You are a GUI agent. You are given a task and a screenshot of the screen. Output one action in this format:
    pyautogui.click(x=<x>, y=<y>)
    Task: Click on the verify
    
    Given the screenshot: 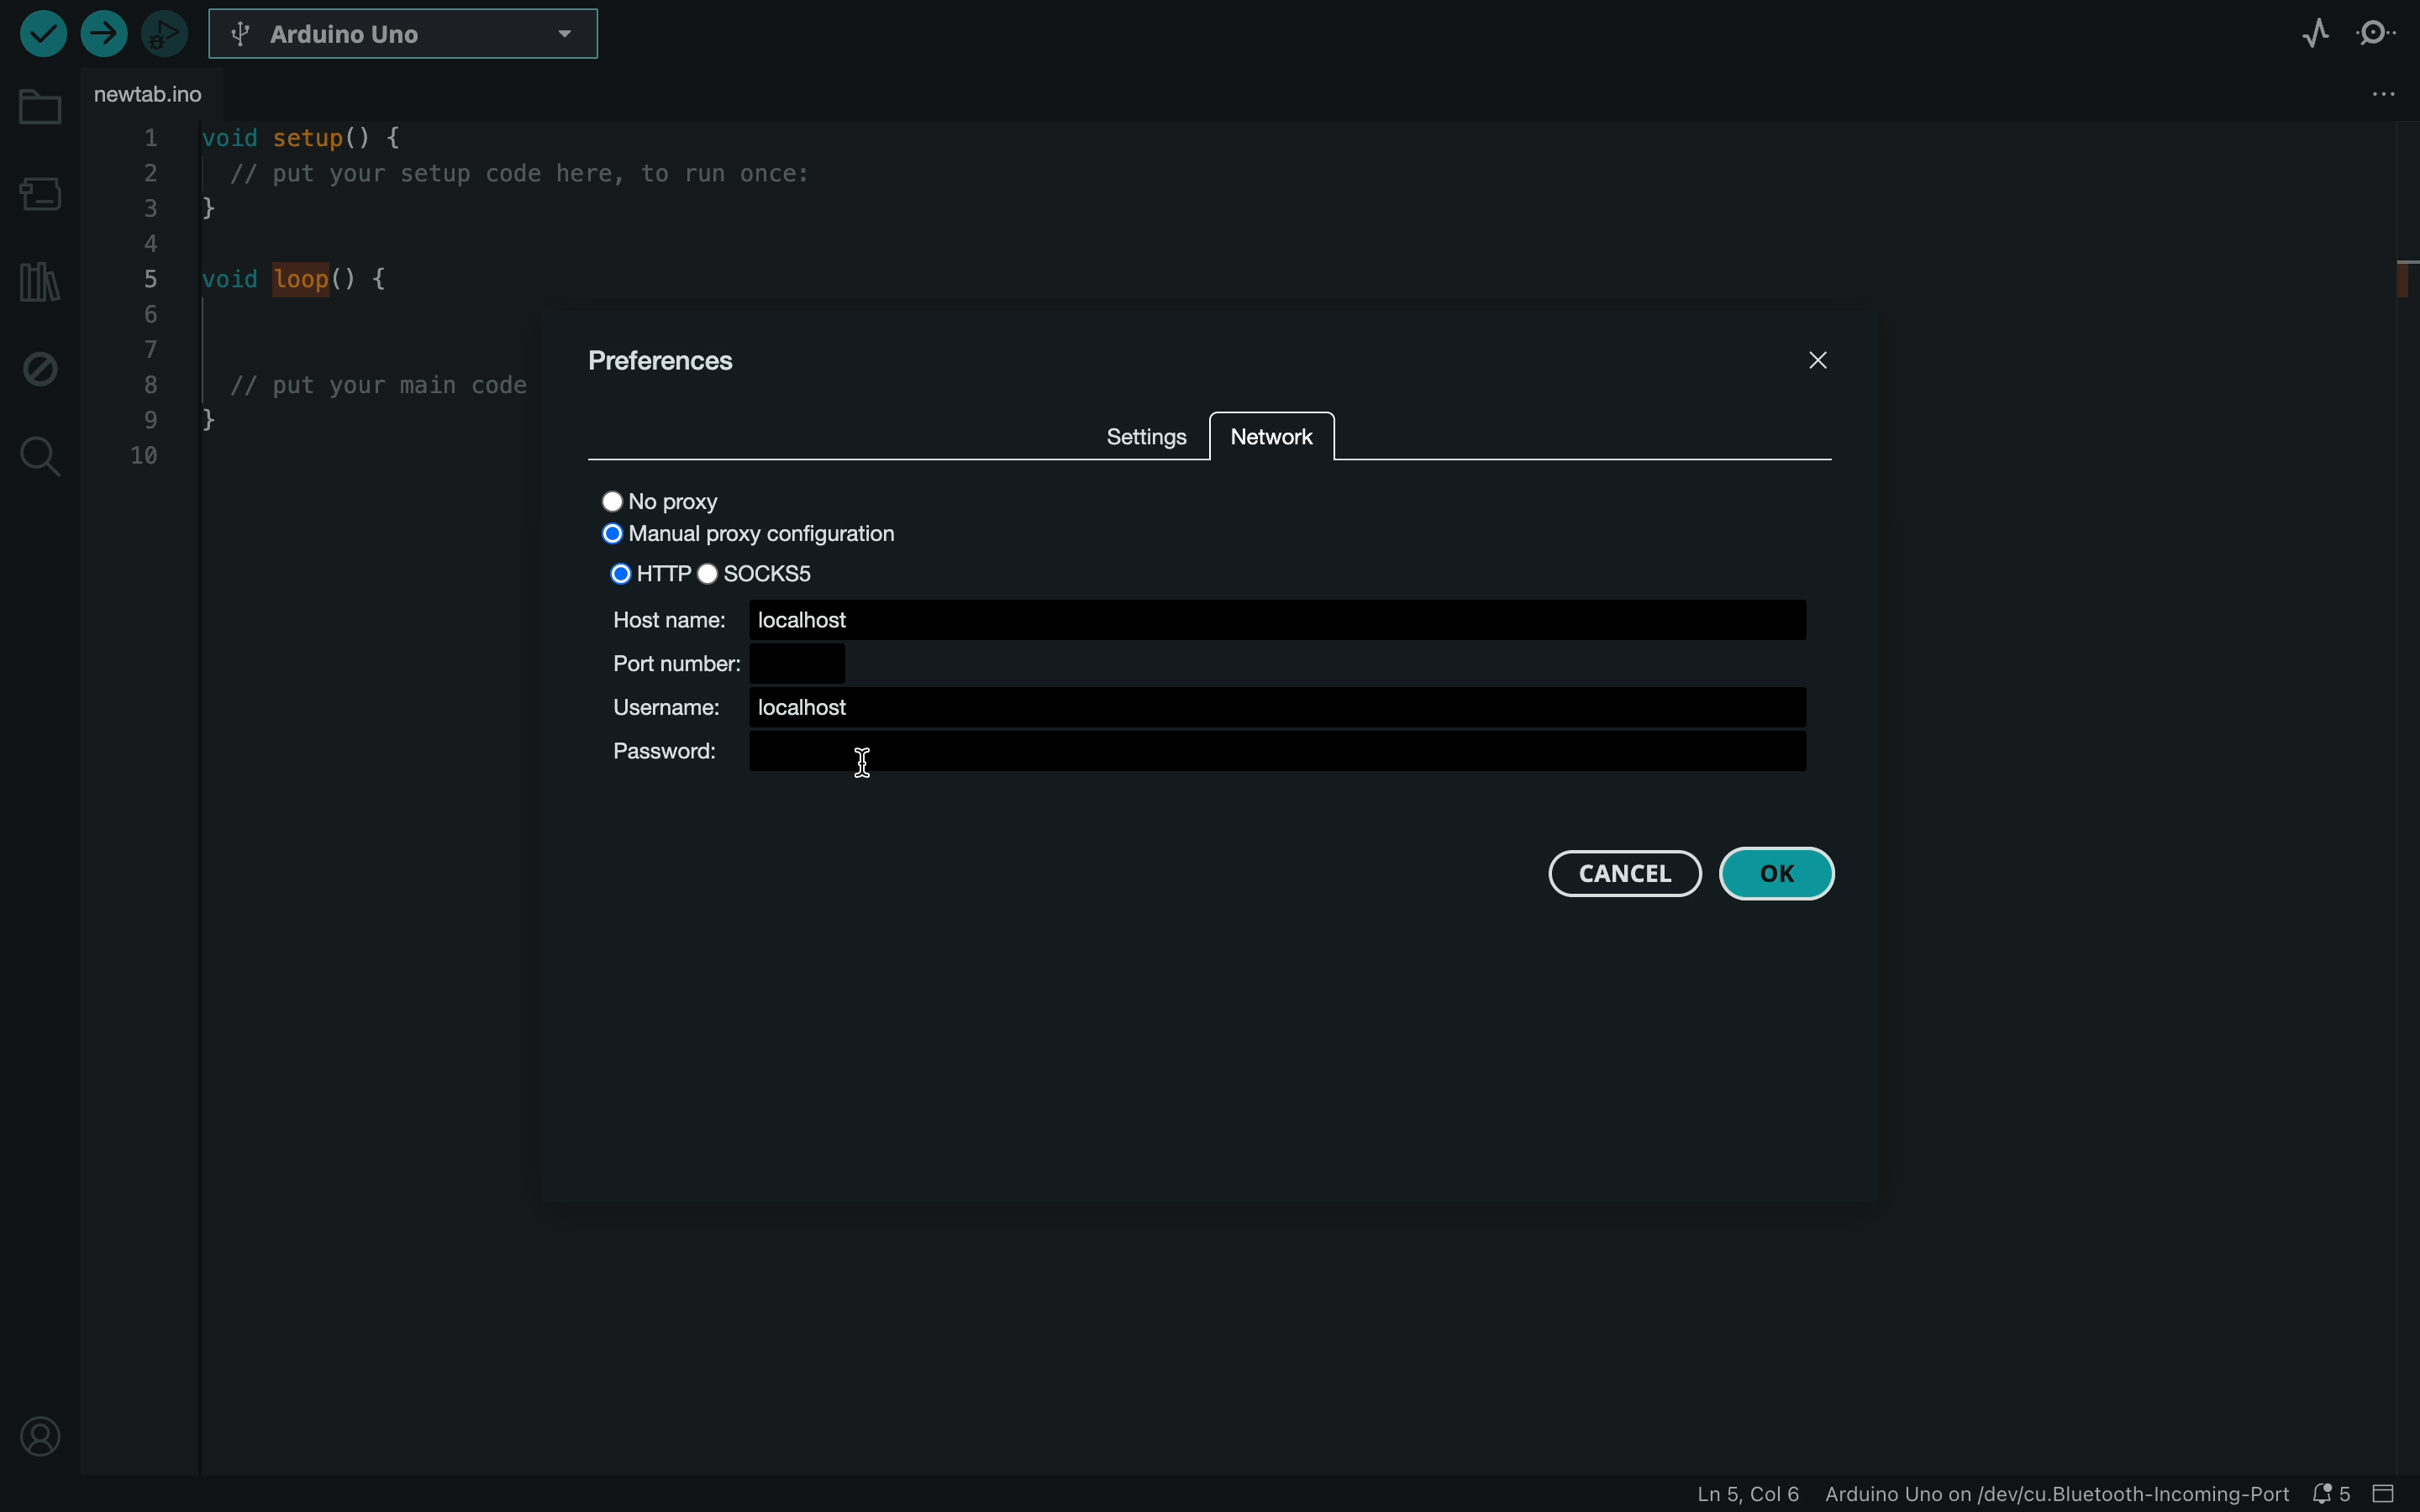 What is the action you would take?
    pyautogui.click(x=41, y=33)
    